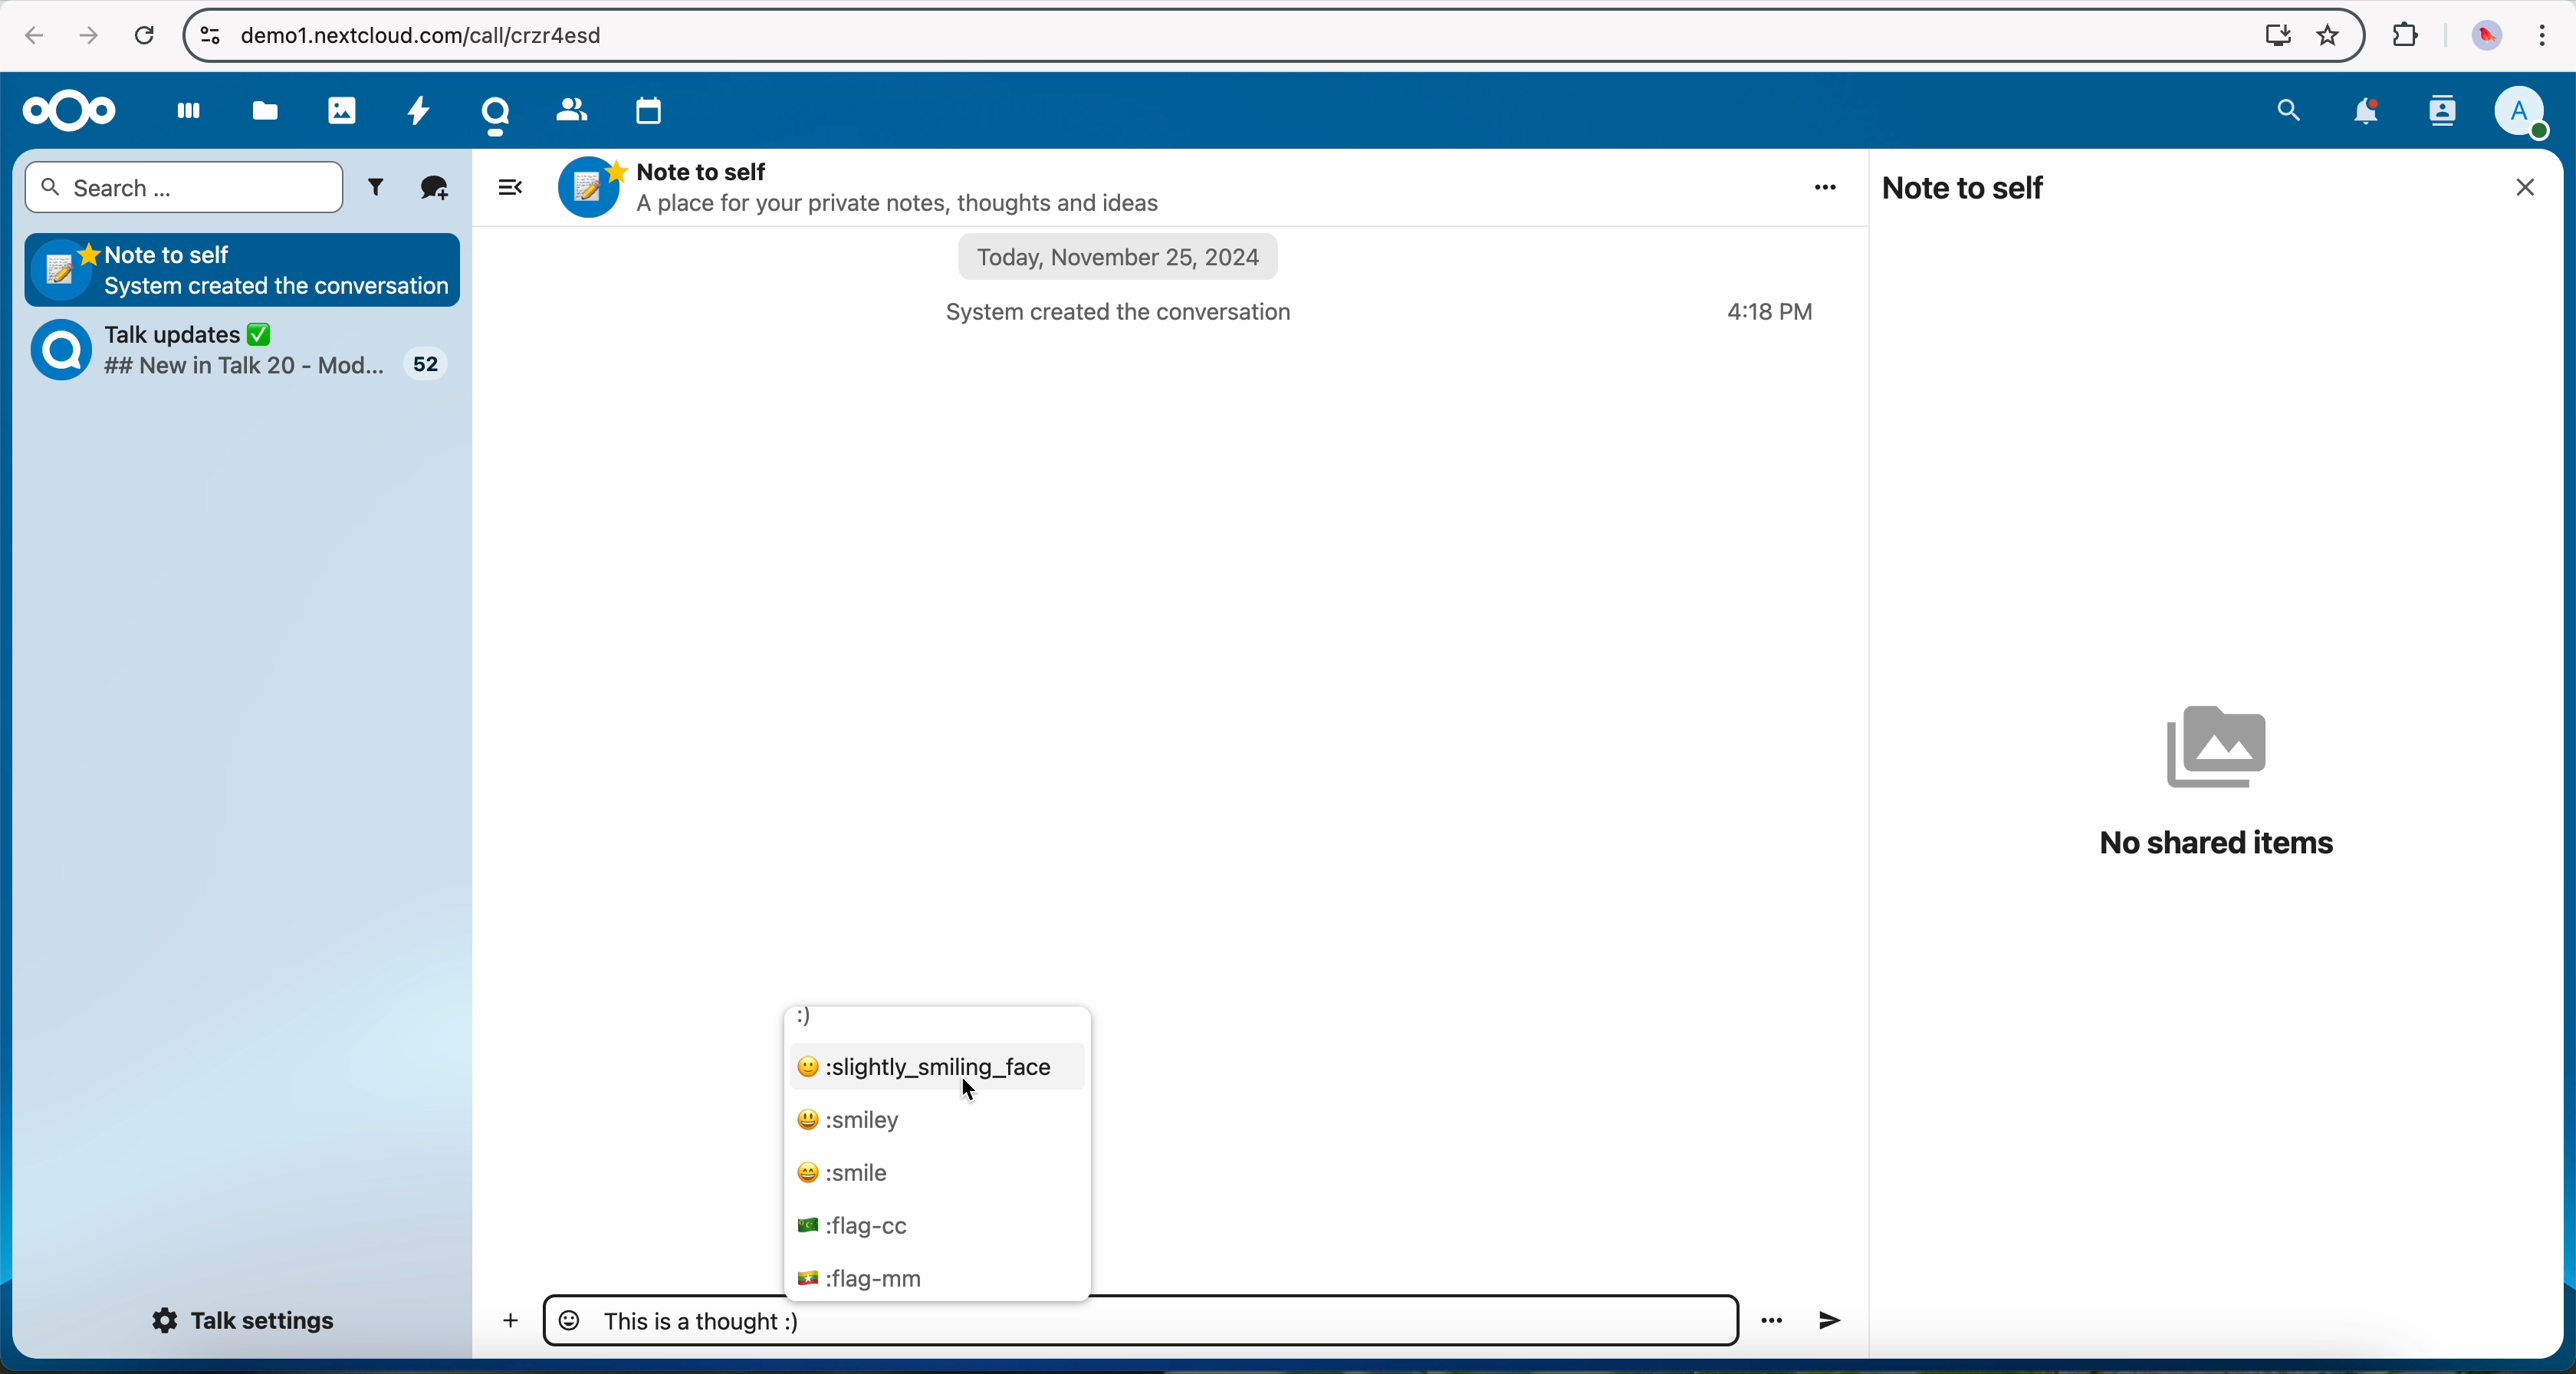 Image resolution: width=2576 pixels, height=1374 pixels. I want to click on emojis, so click(568, 1319).